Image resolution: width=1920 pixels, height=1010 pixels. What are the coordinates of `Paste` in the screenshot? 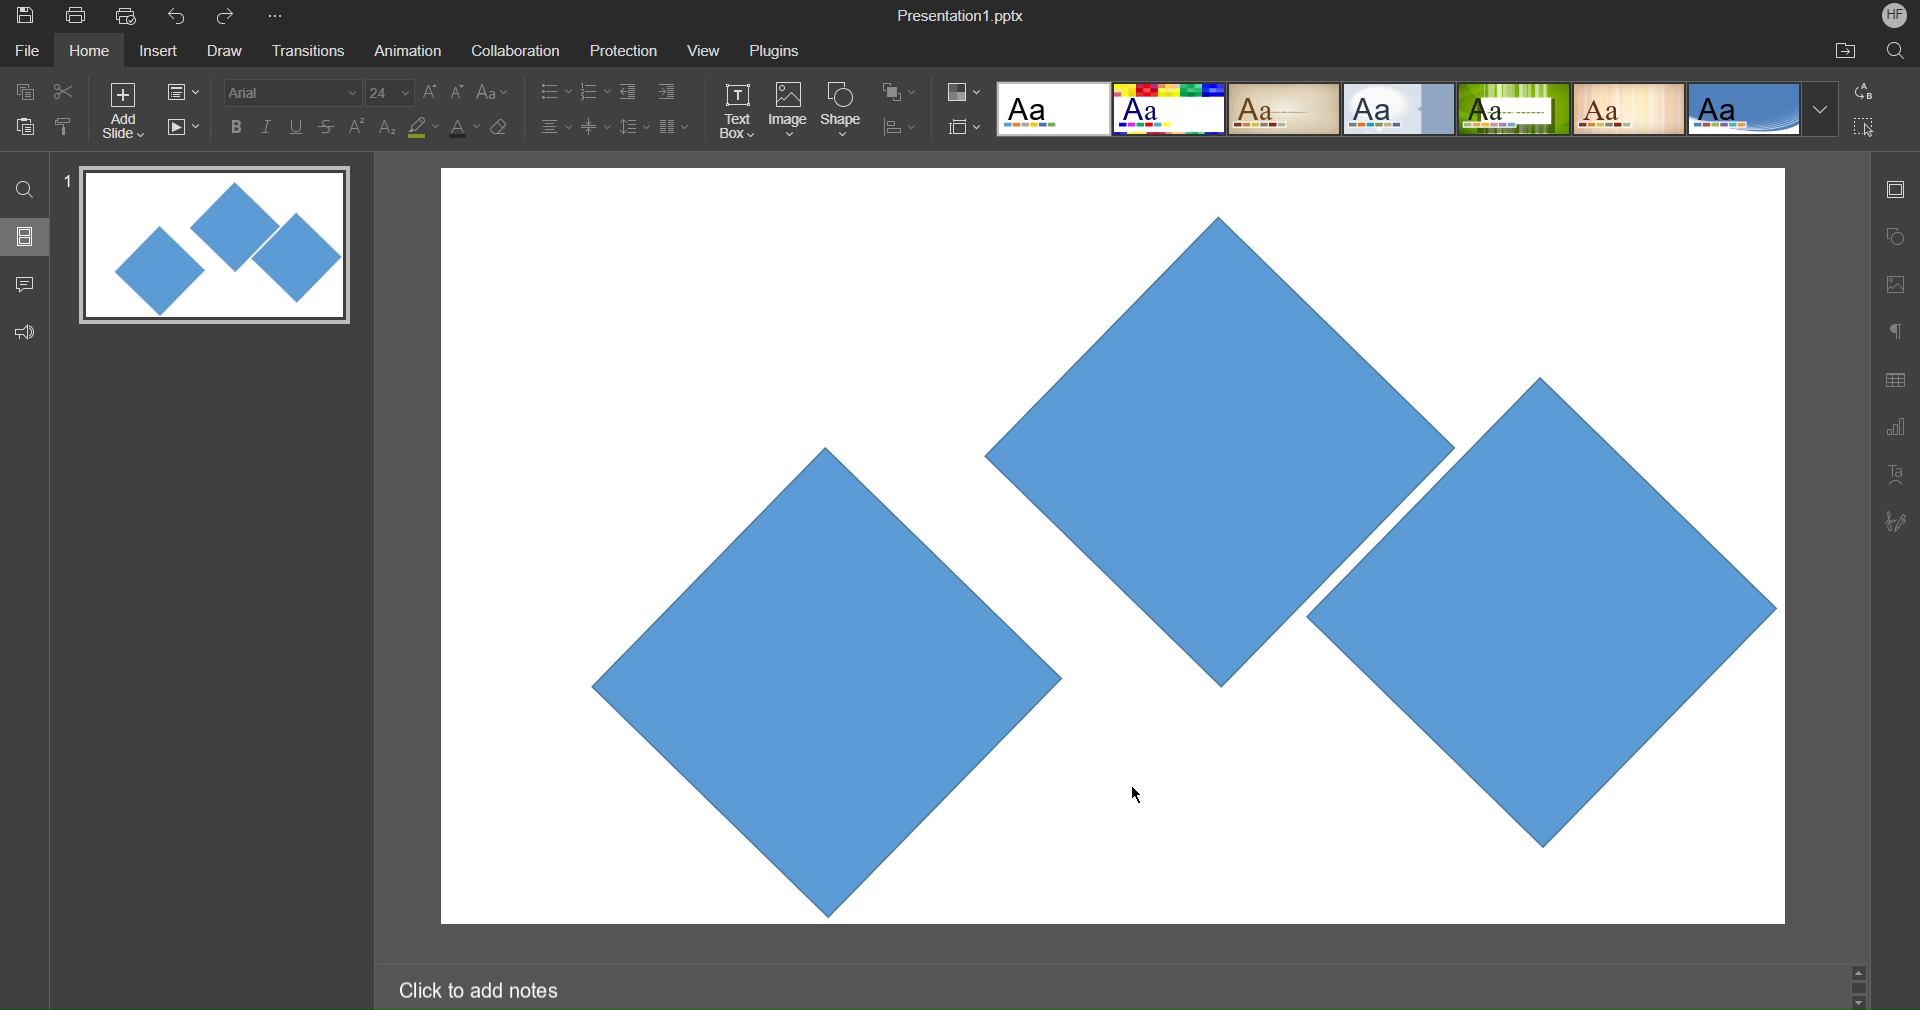 It's located at (26, 124).